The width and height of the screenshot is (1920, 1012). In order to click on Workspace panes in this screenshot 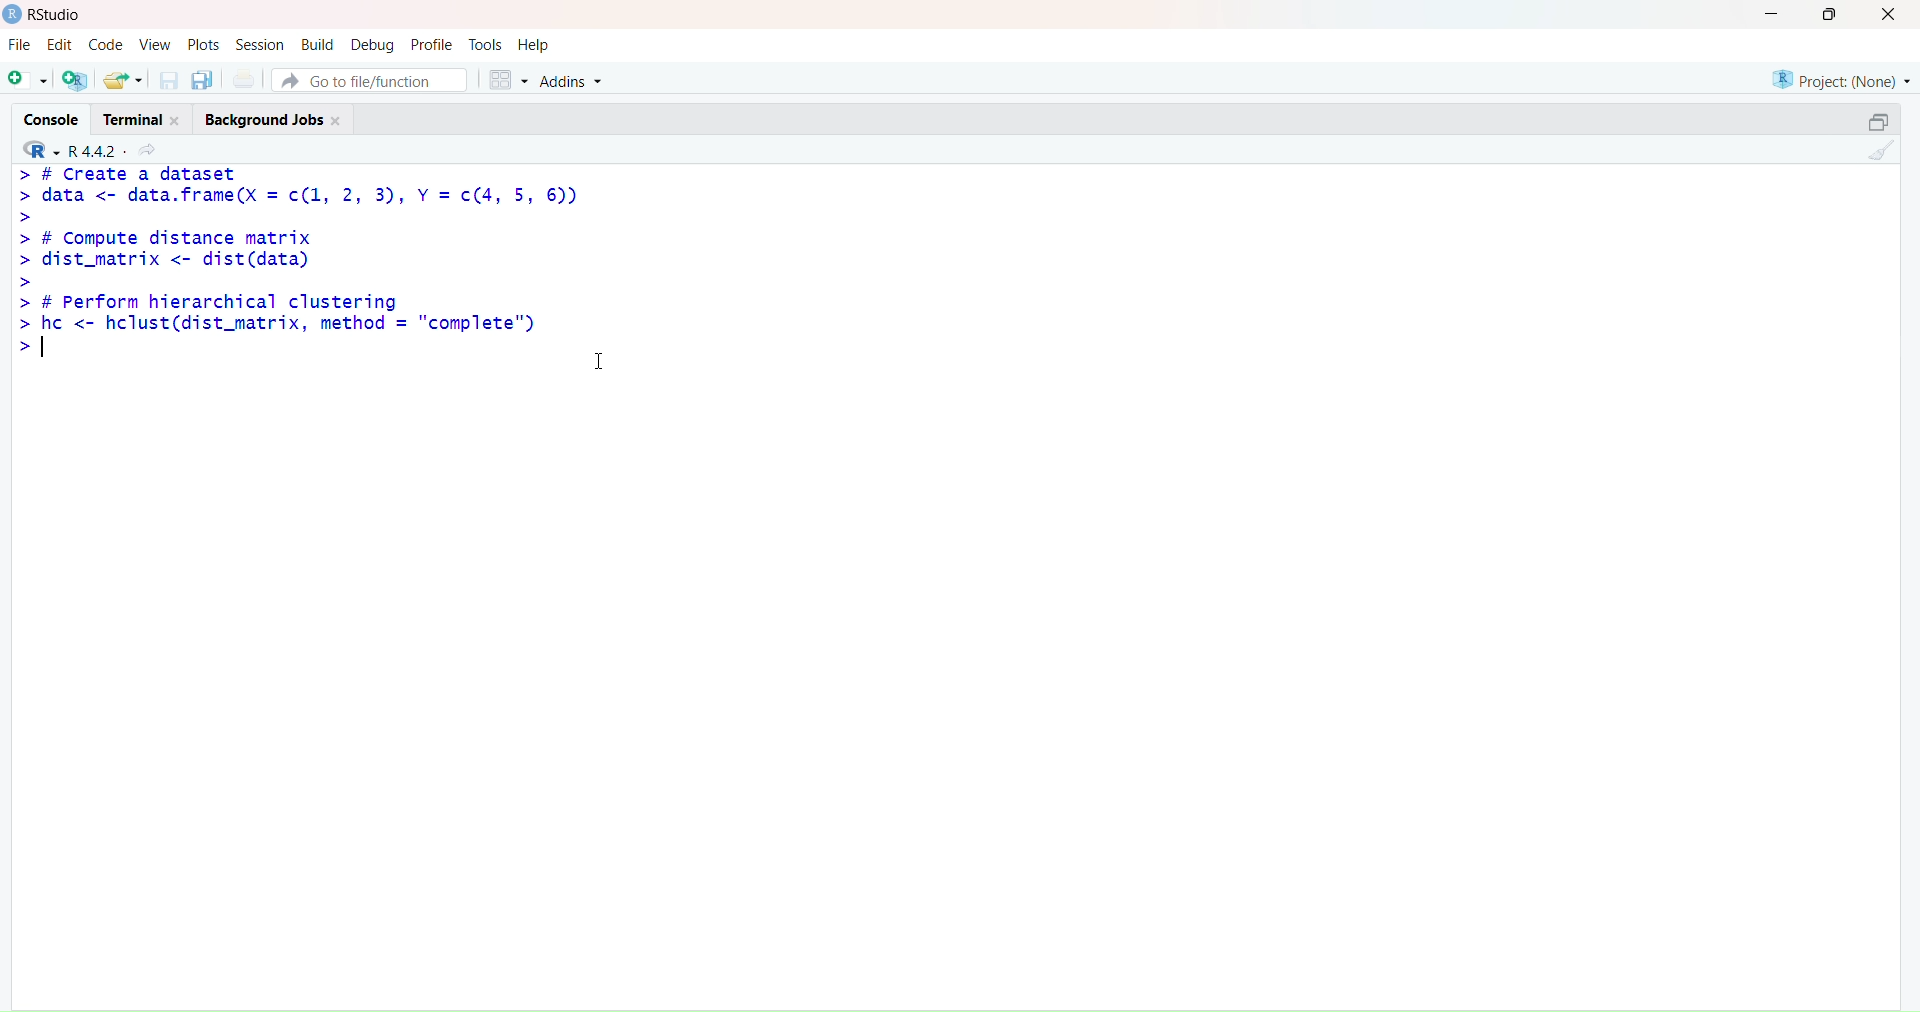, I will do `click(509, 77)`.